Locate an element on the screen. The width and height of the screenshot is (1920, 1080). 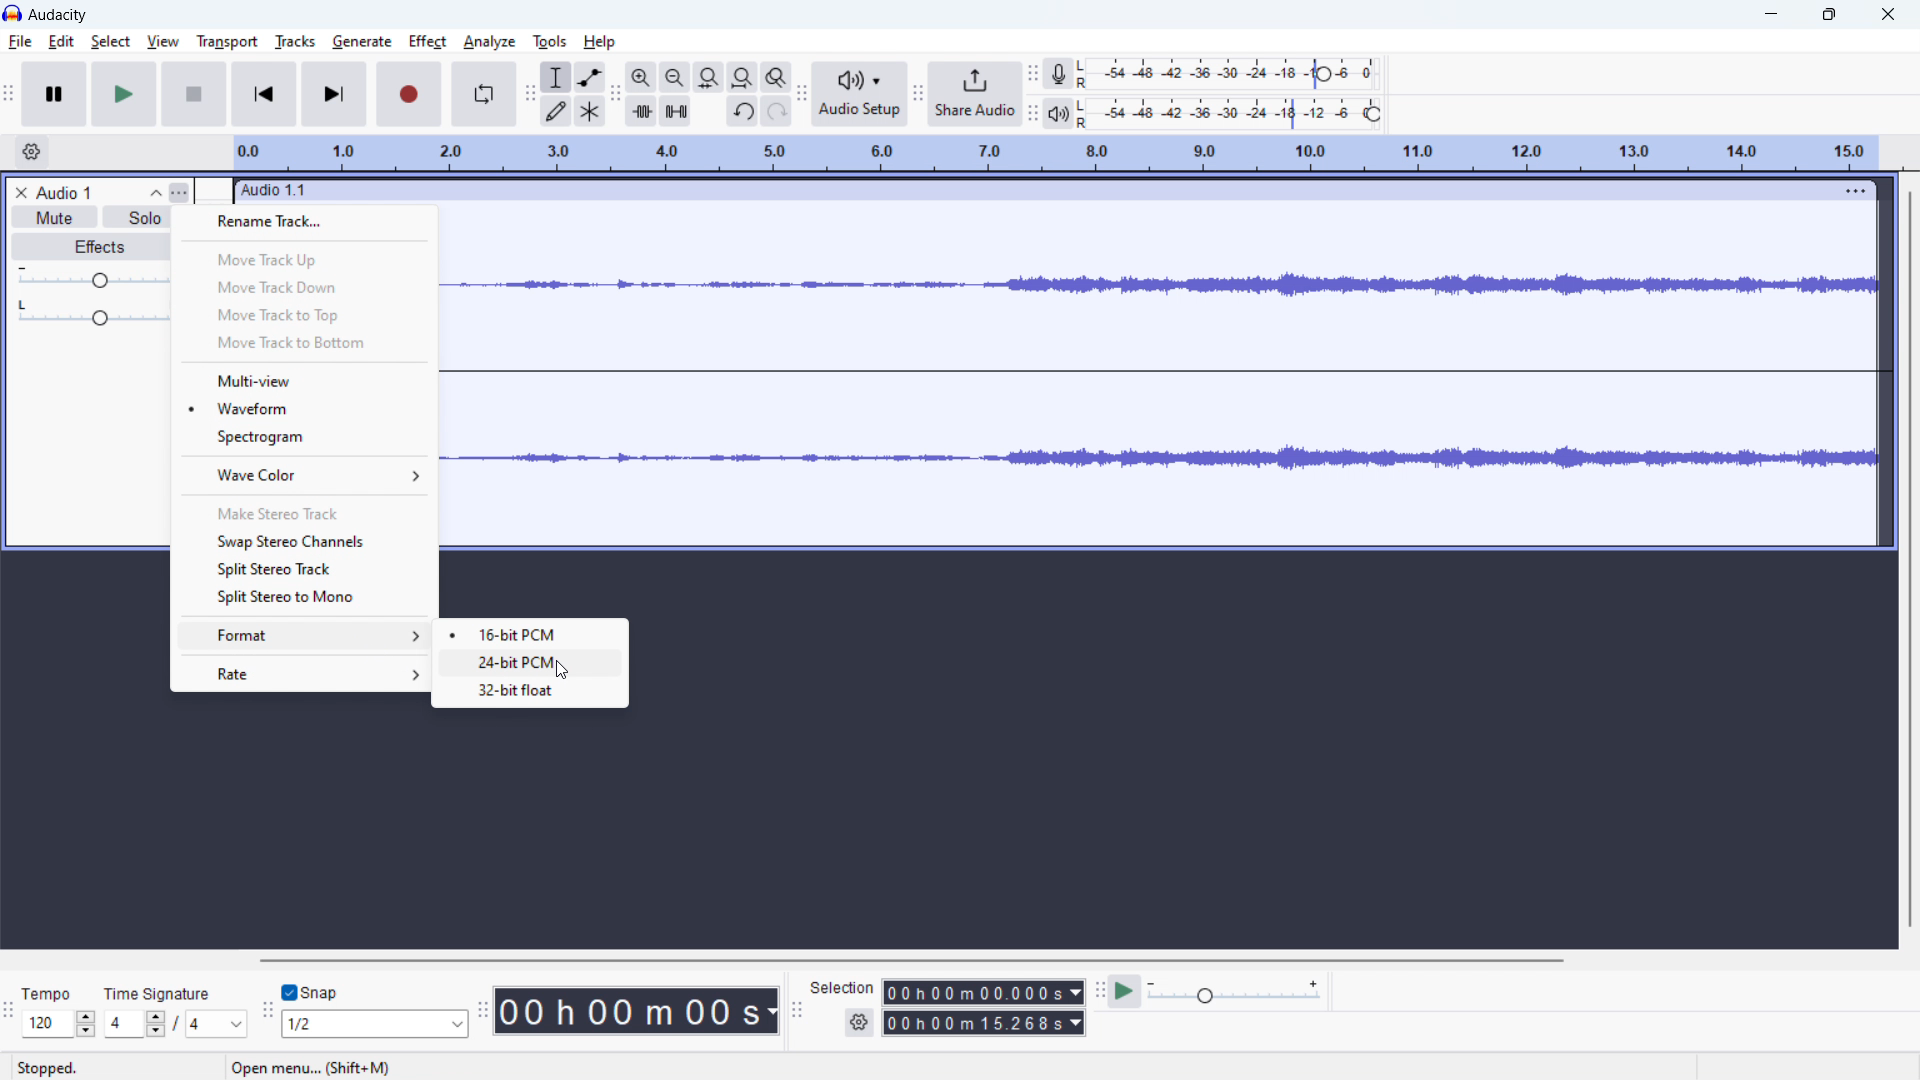
Open Menu is located at coordinates (308, 1067).